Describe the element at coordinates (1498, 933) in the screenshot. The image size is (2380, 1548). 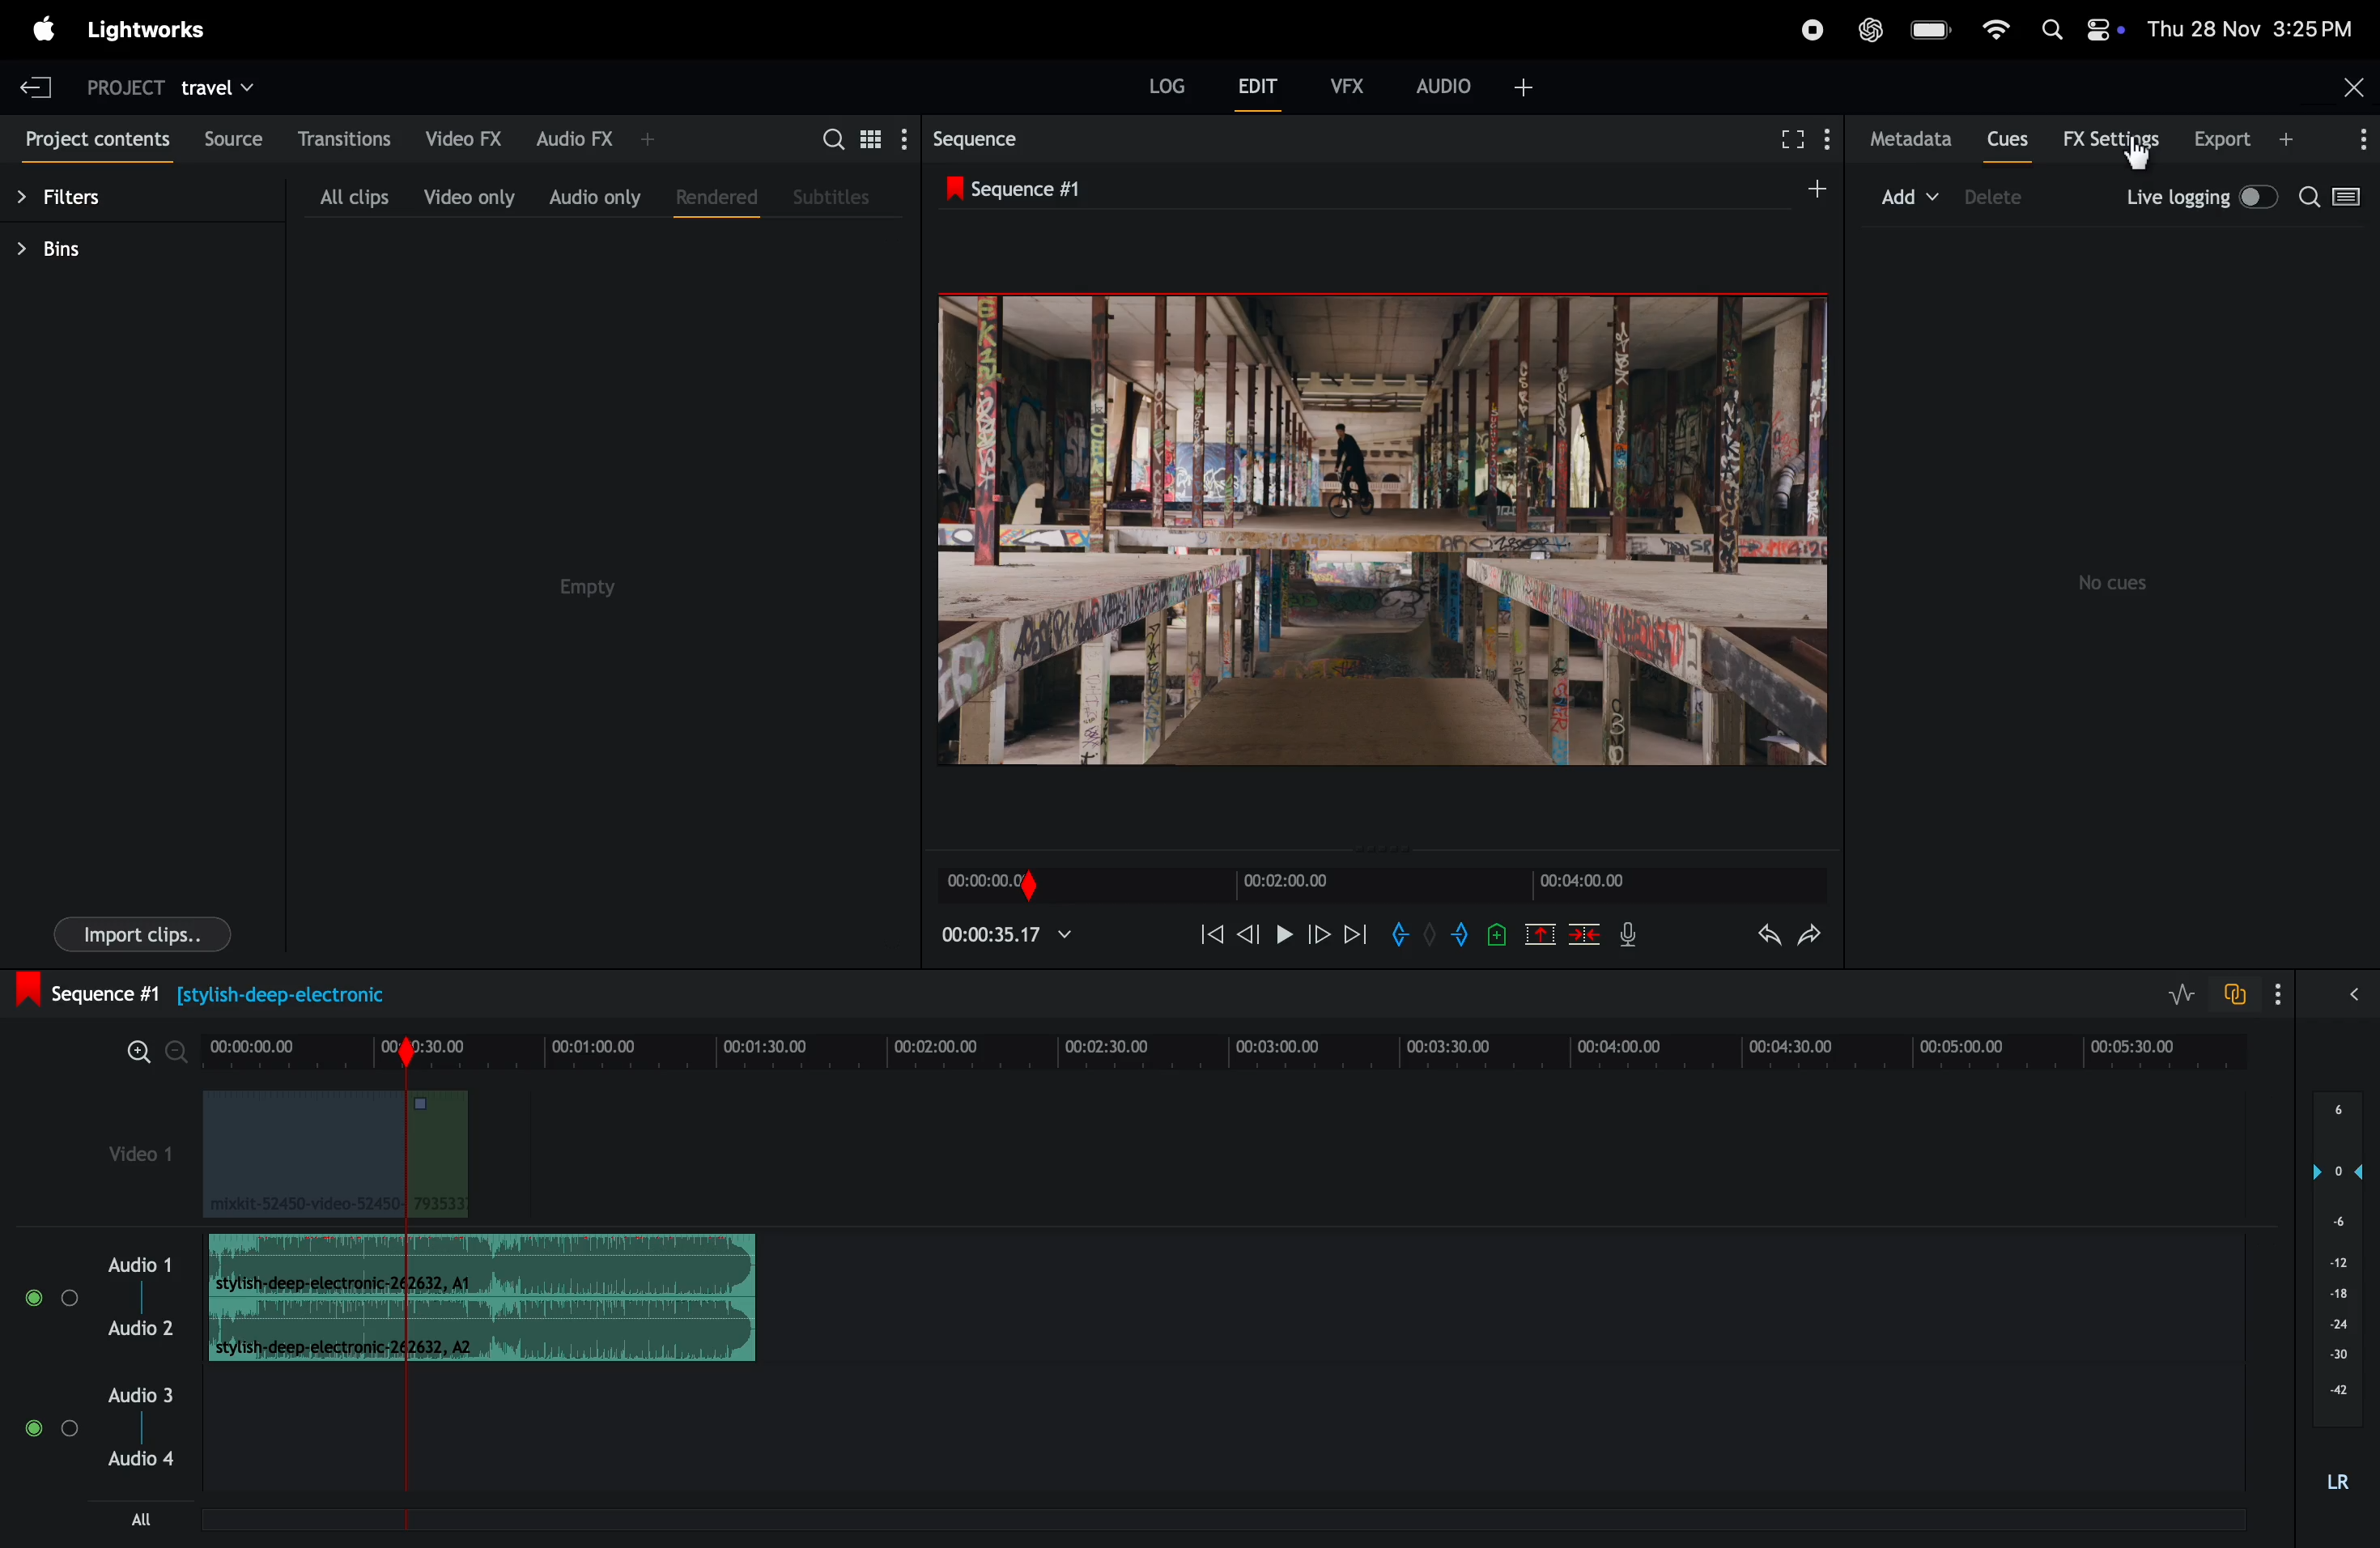
I see `add cue to current positon` at that location.